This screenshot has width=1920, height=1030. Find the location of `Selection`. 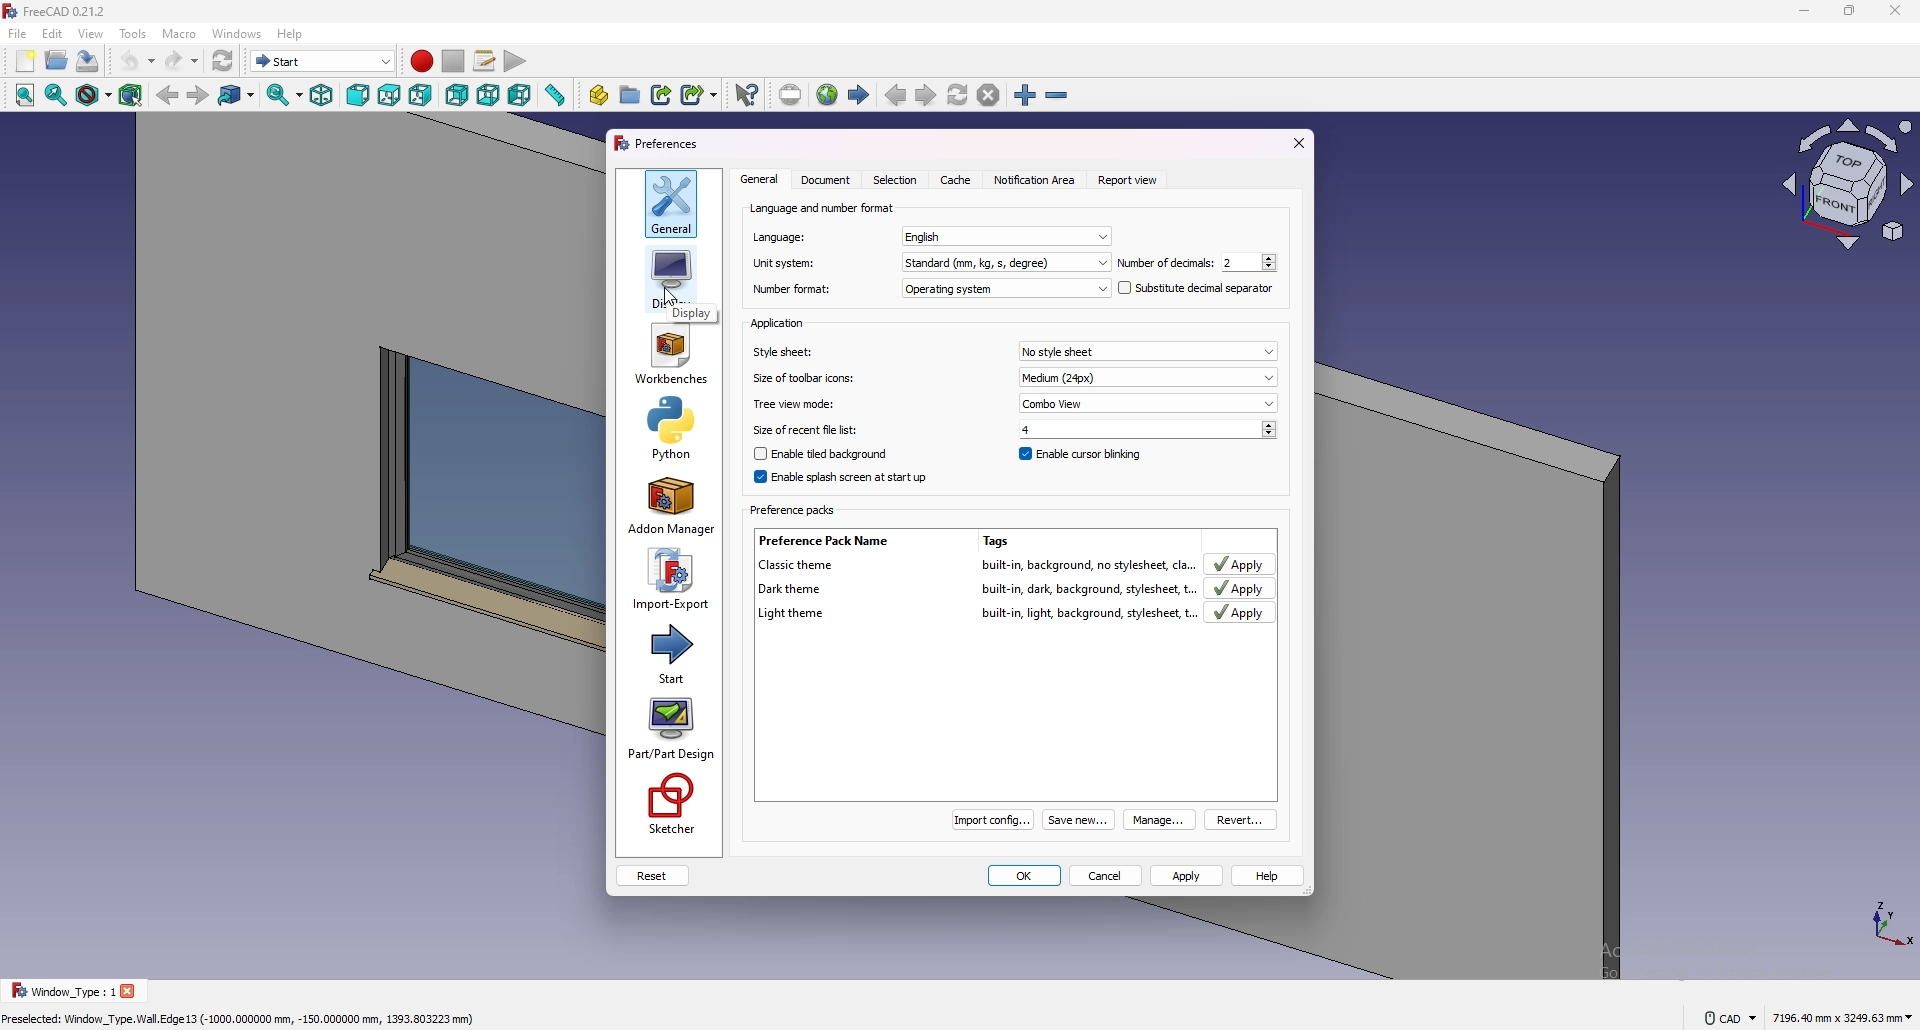

Selection is located at coordinates (895, 180).